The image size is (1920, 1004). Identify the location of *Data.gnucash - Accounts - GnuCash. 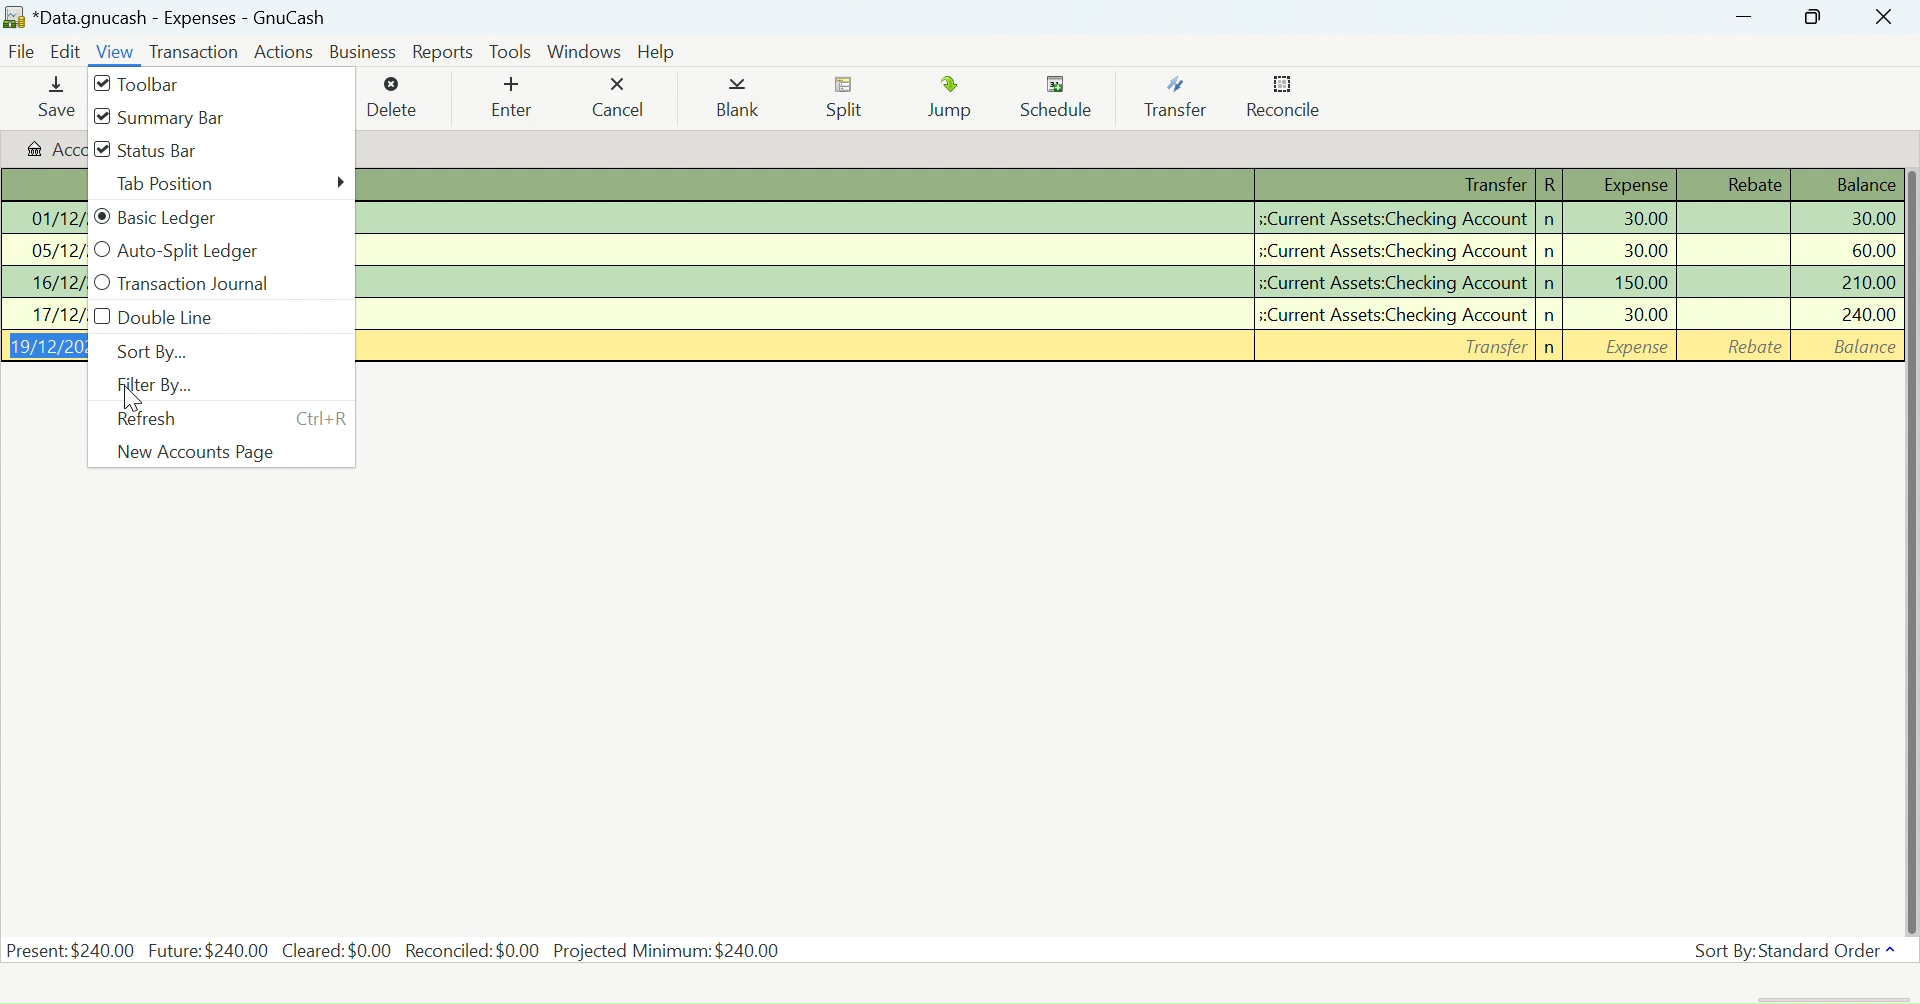
(169, 19).